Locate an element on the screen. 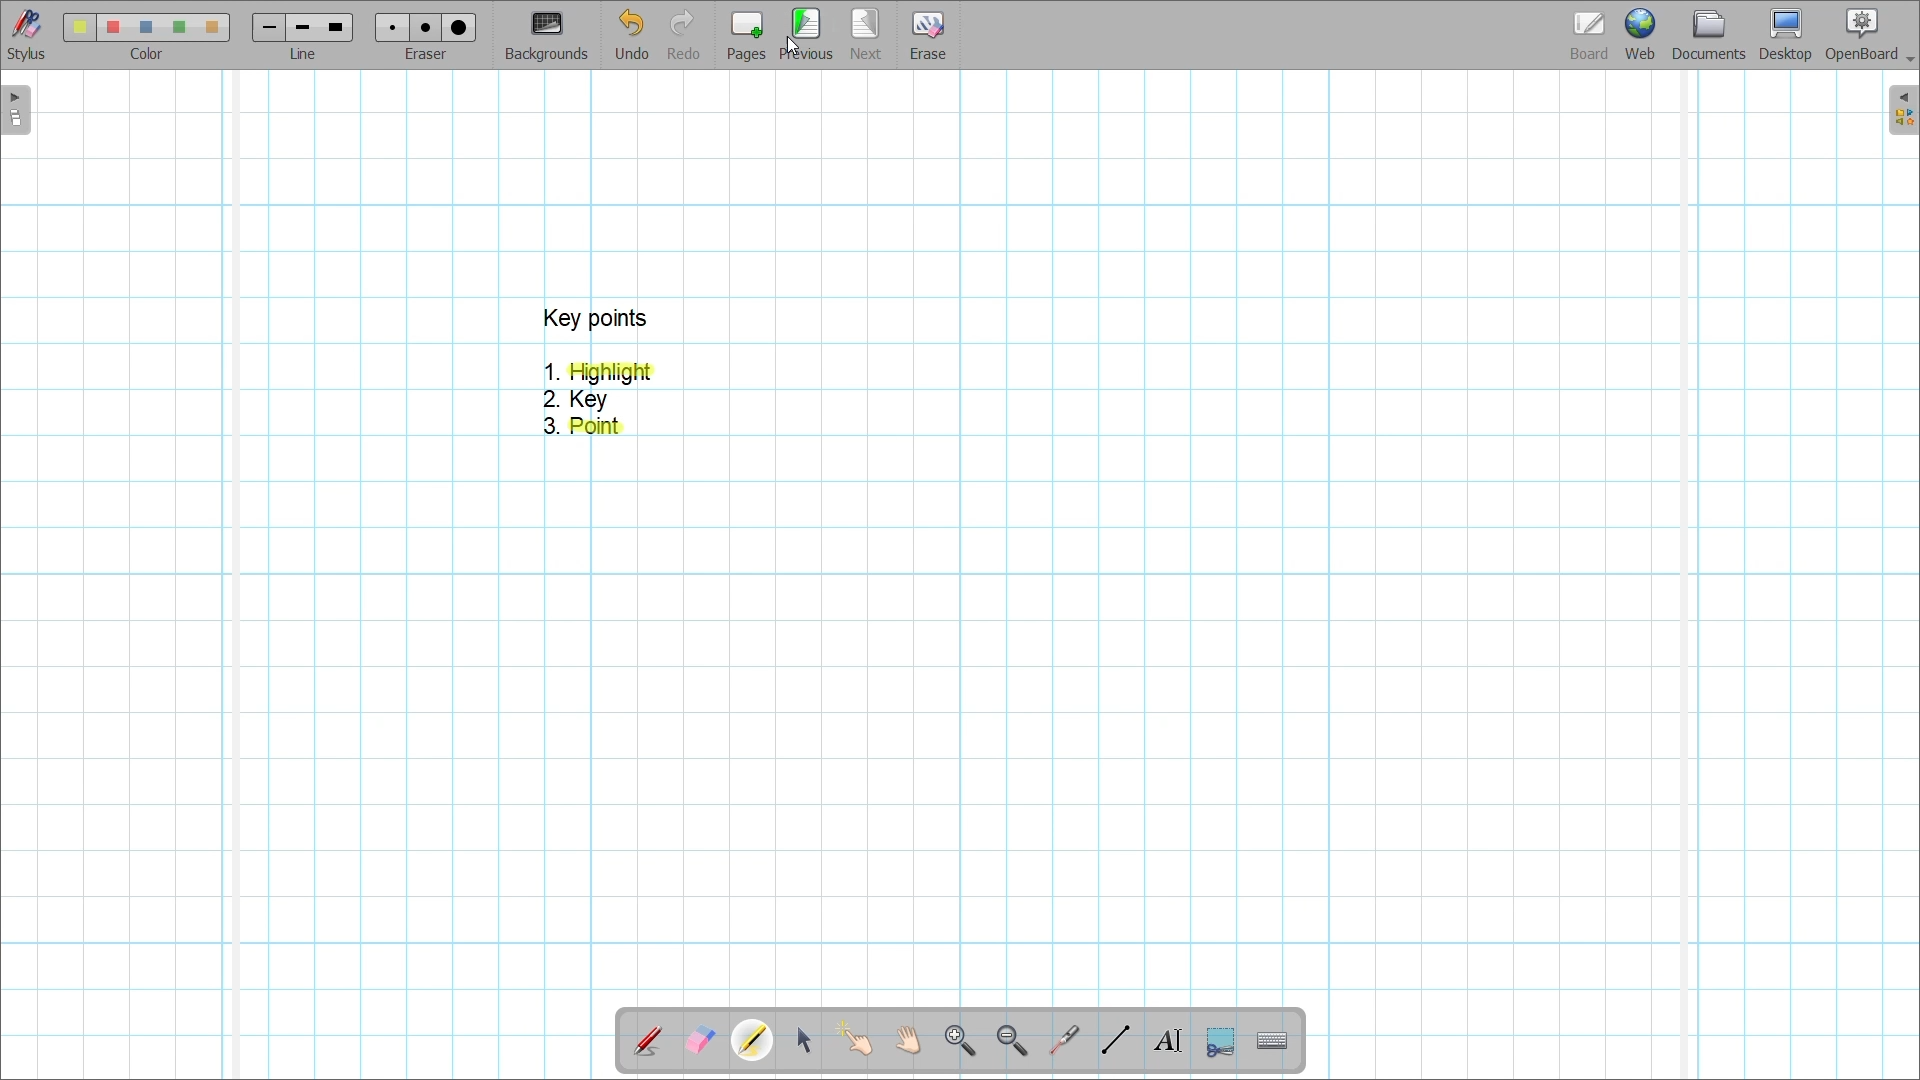 Image resolution: width=1920 pixels, height=1080 pixels. Redo is located at coordinates (684, 34).